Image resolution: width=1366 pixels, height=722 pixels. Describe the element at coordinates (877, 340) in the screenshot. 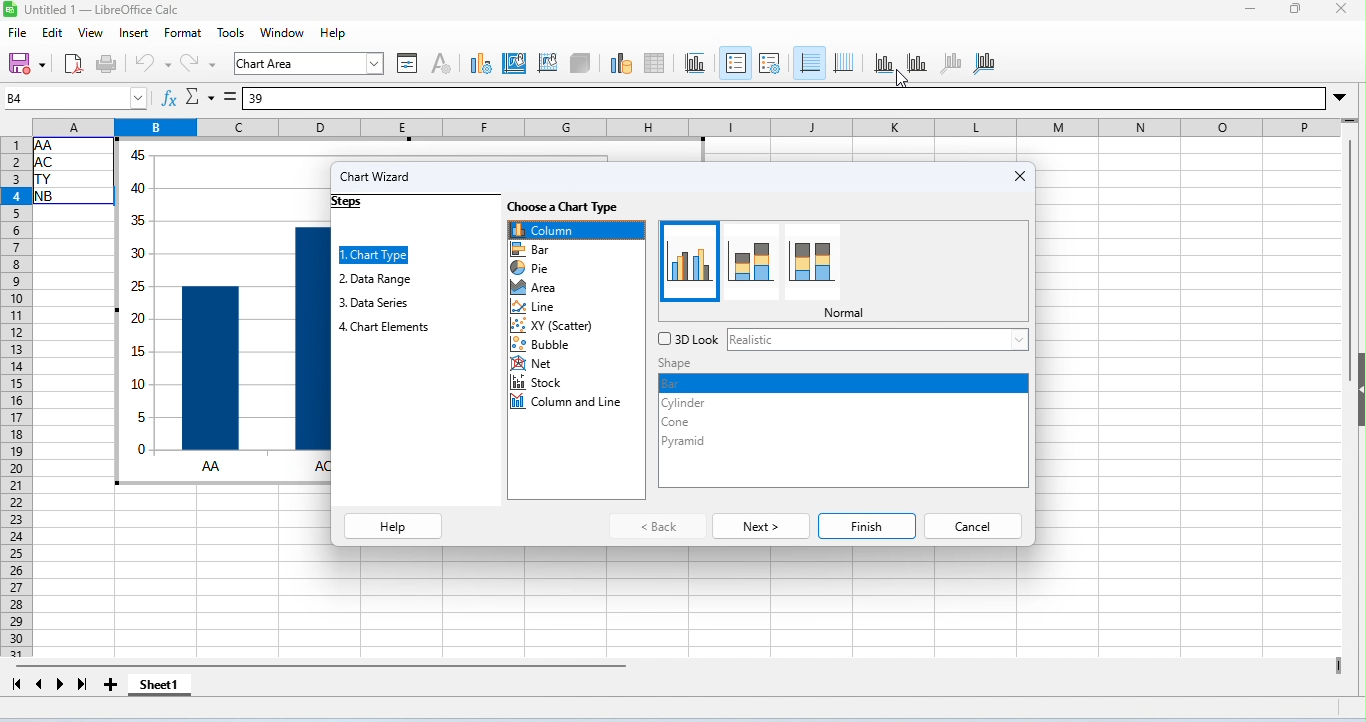

I see `realistic` at that location.